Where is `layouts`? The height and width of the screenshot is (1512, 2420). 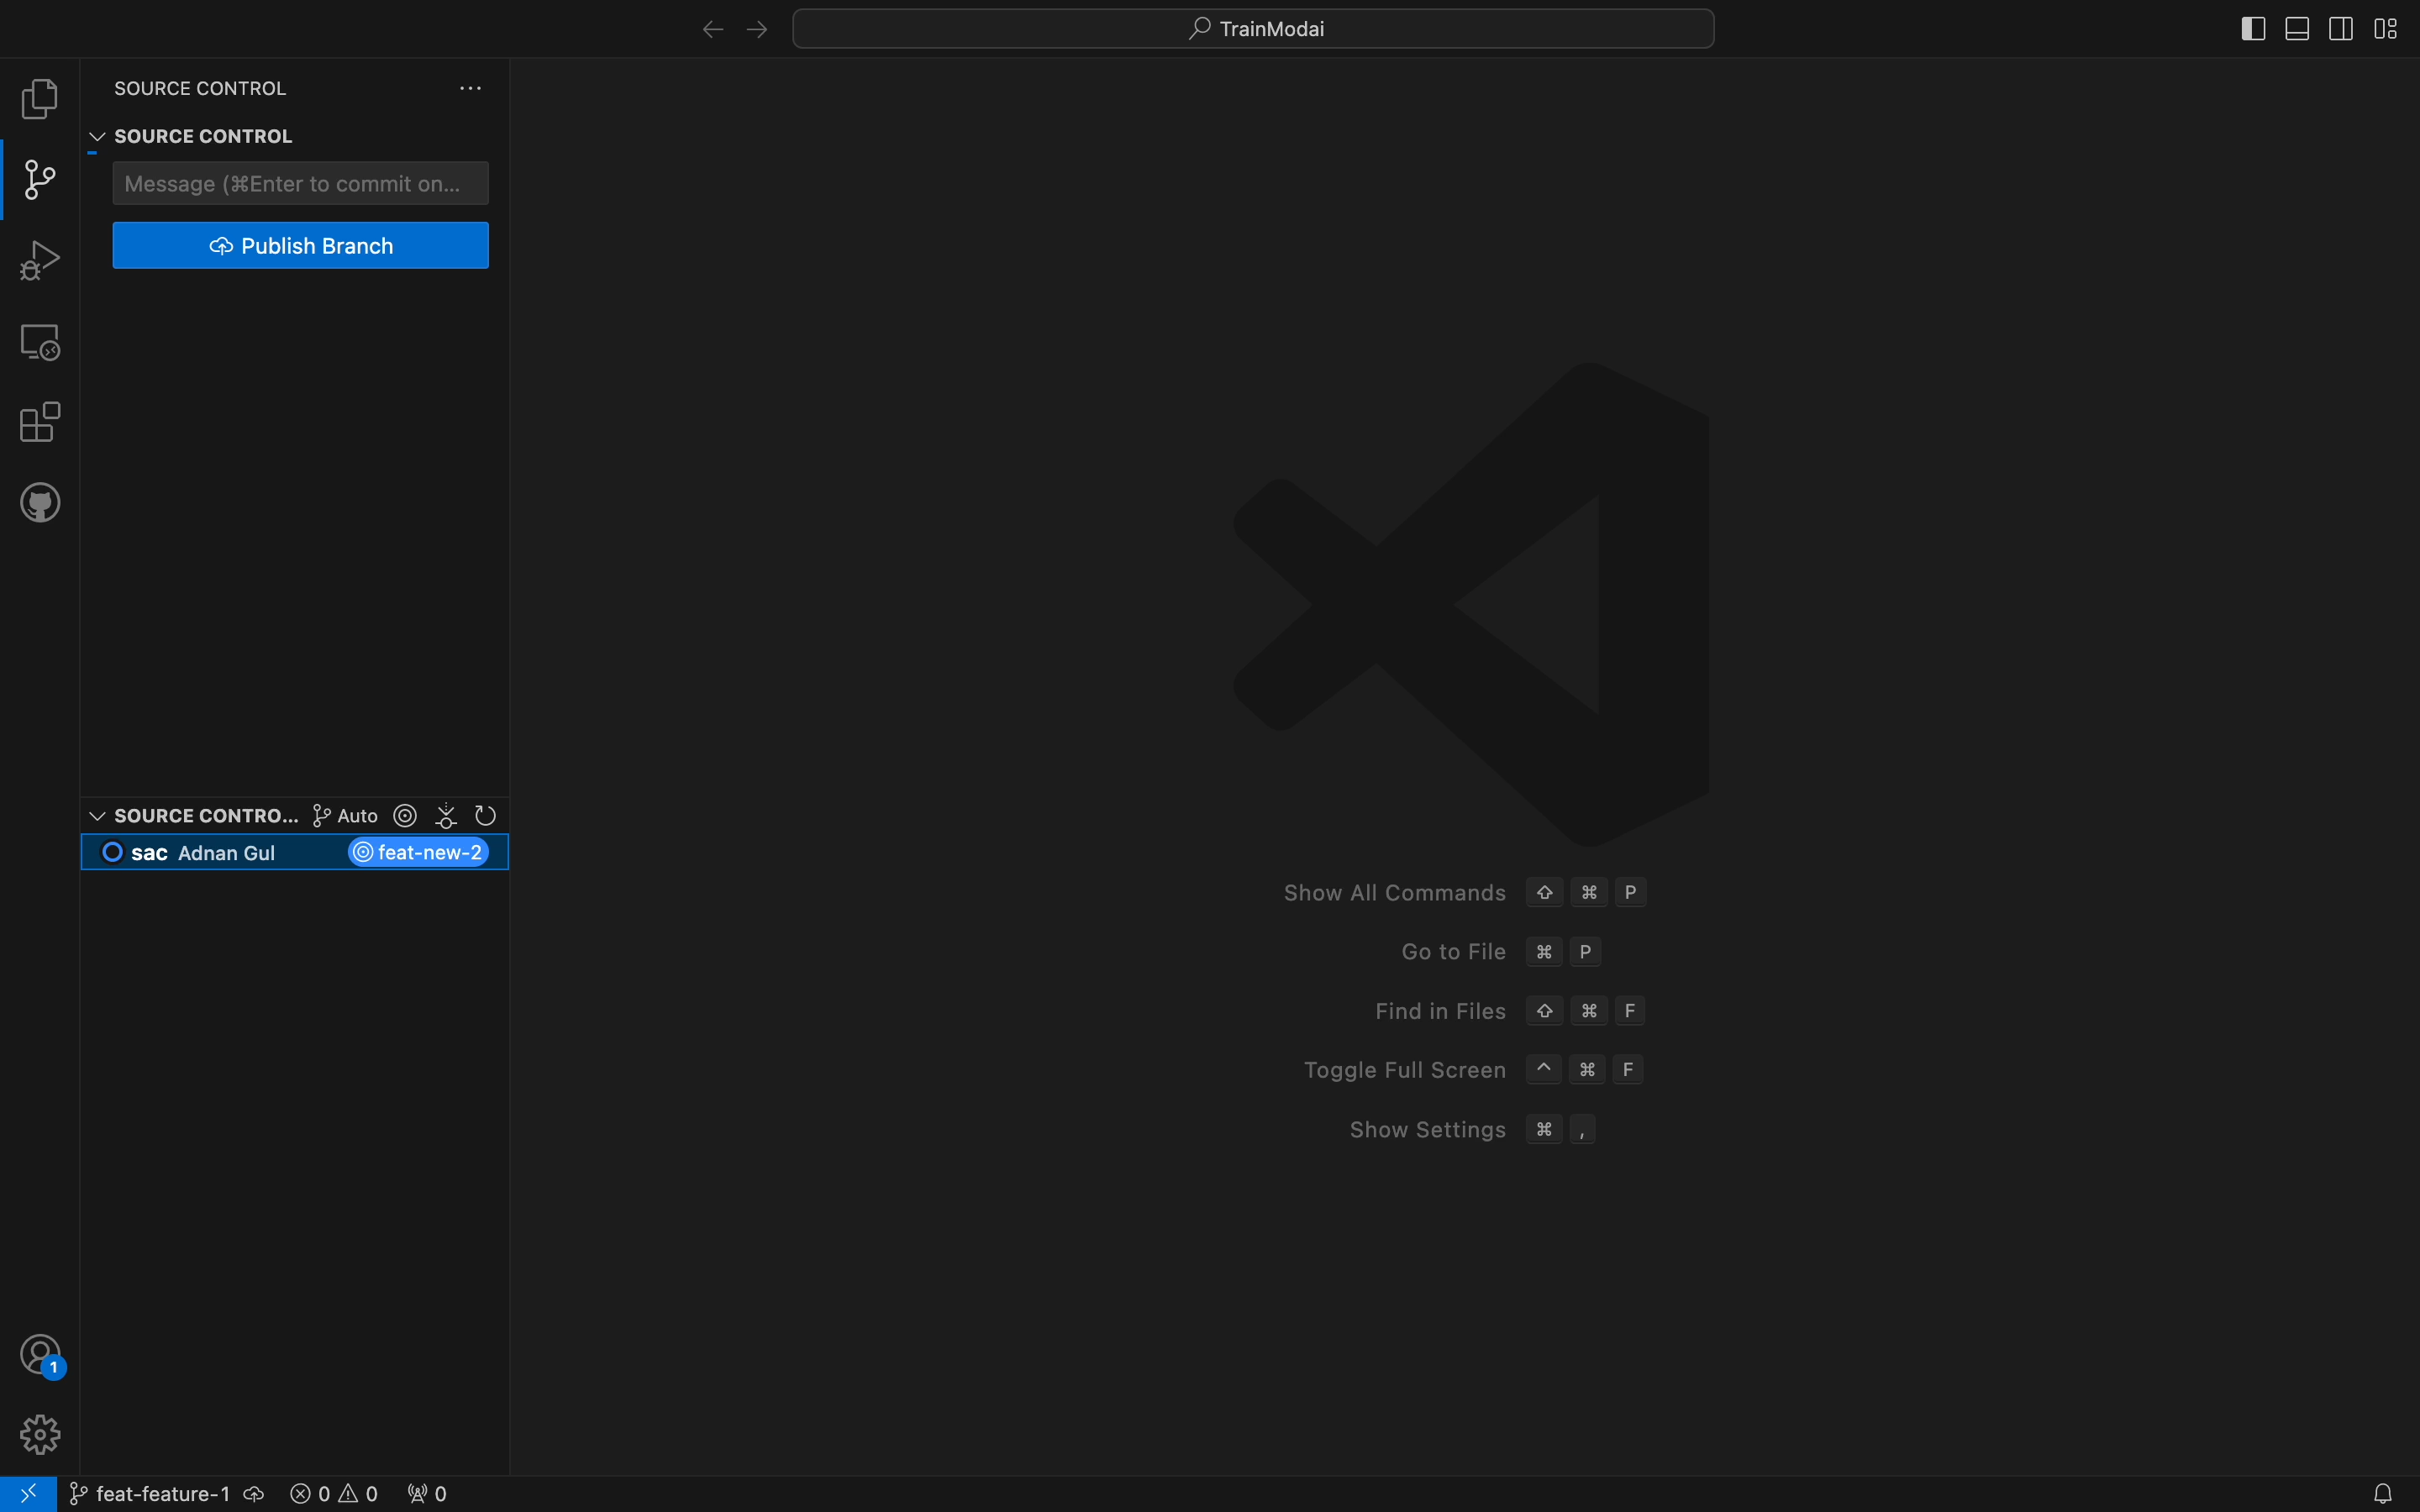 layouts is located at coordinates (2308, 26).